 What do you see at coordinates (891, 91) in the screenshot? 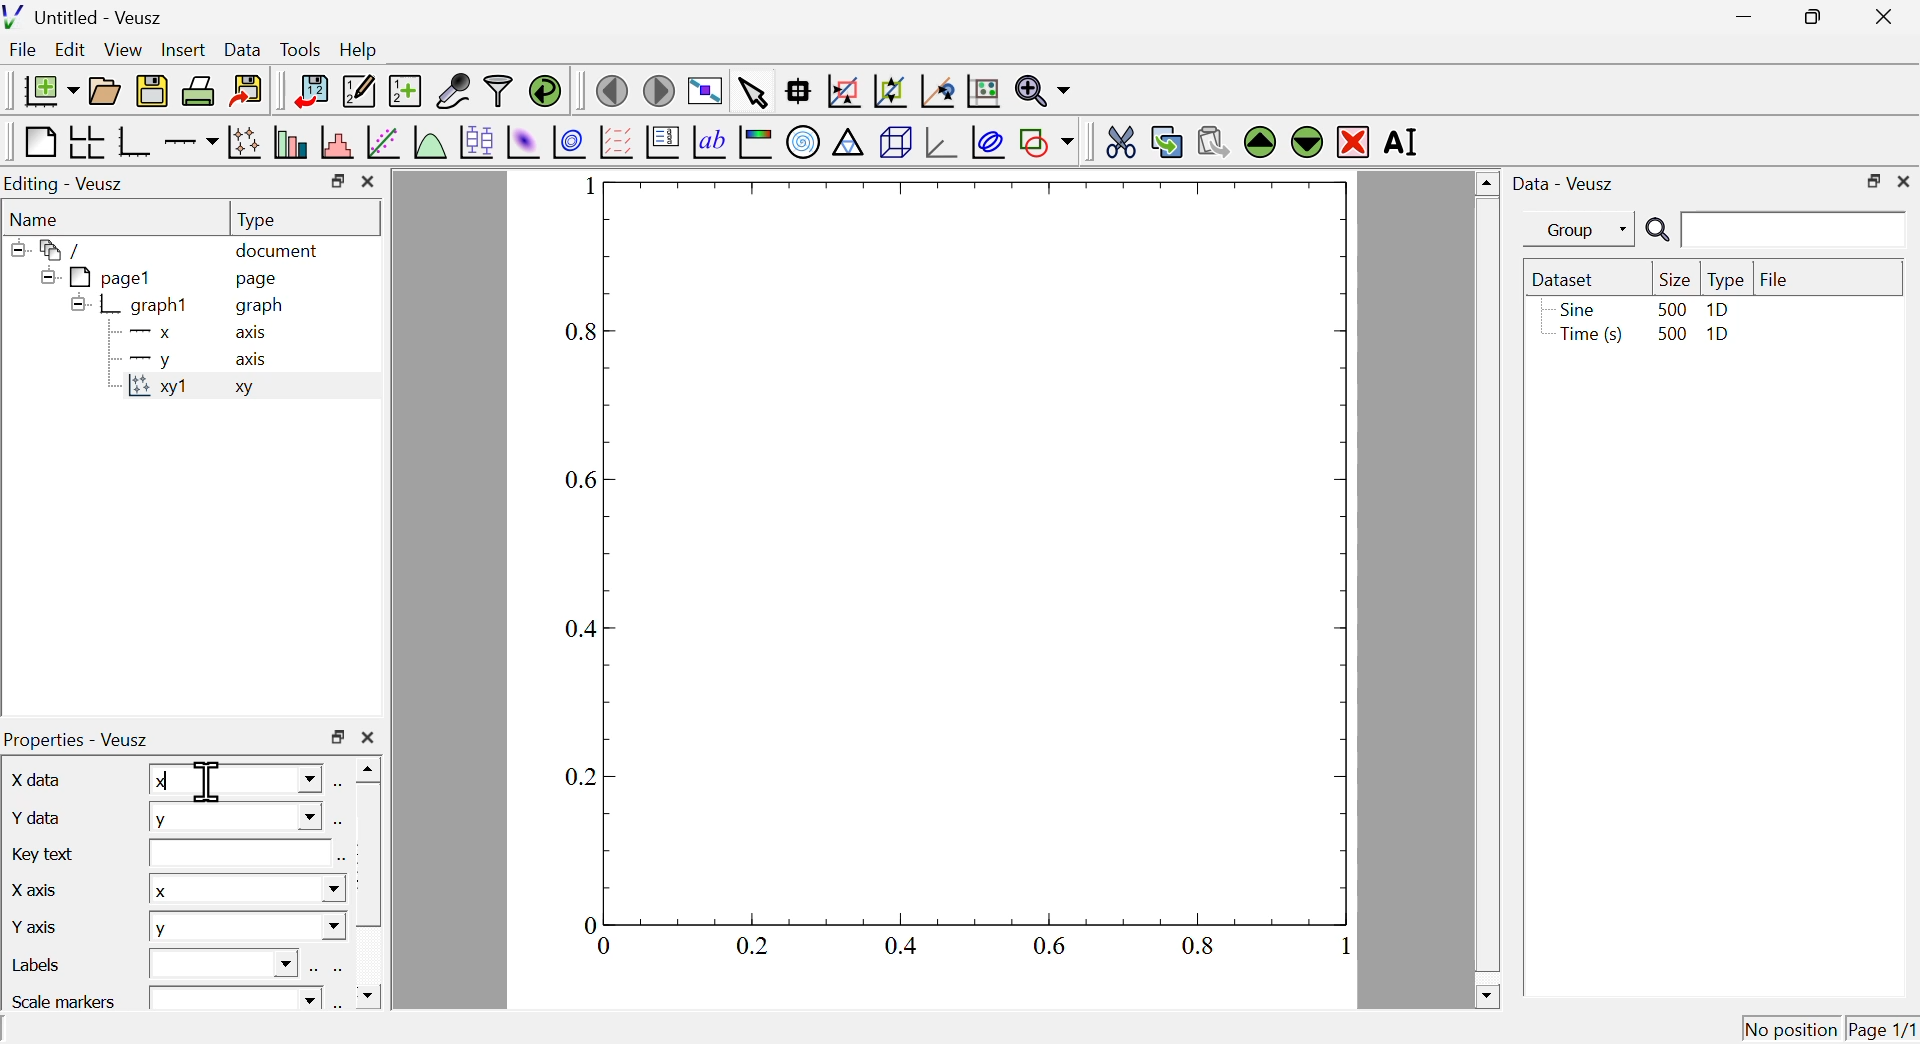
I see `zoom out of graph axes` at bounding box center [891, 91].